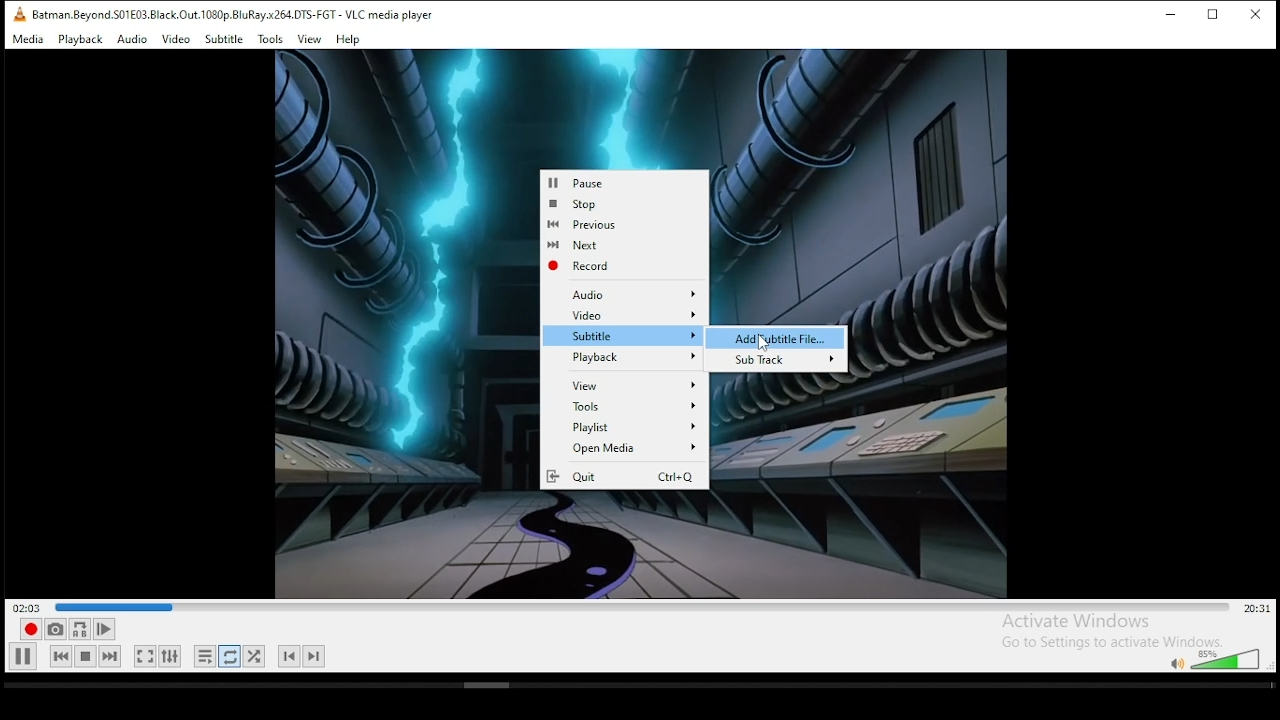 This screenshot has height=720, width=1280. I want to click on Audio options, so click(633, 294).